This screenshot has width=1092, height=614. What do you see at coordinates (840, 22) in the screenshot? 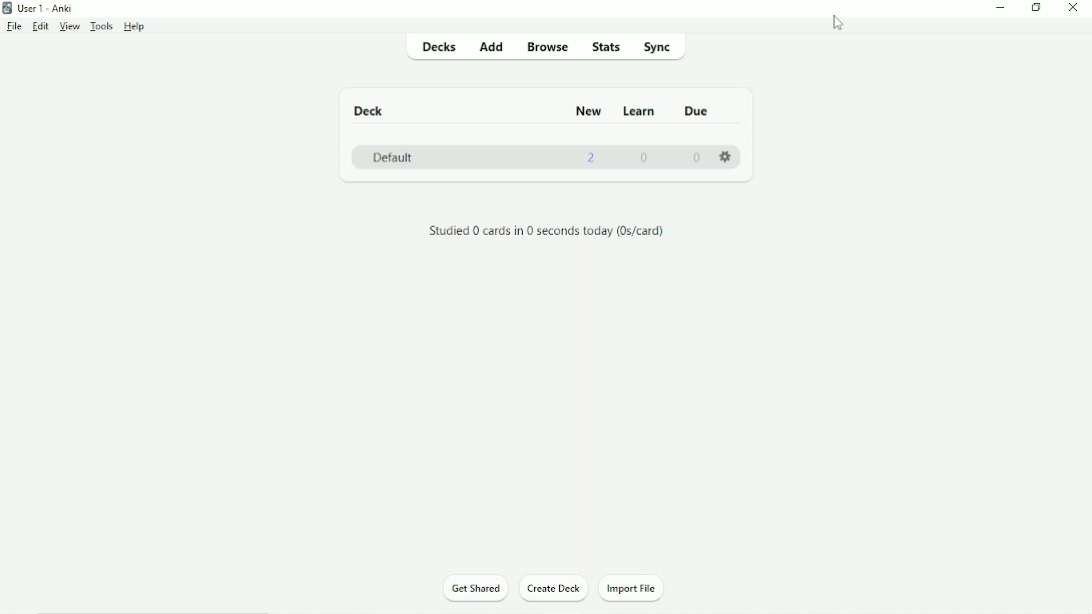
I see `Cursor` at bounding box center [840, 22].